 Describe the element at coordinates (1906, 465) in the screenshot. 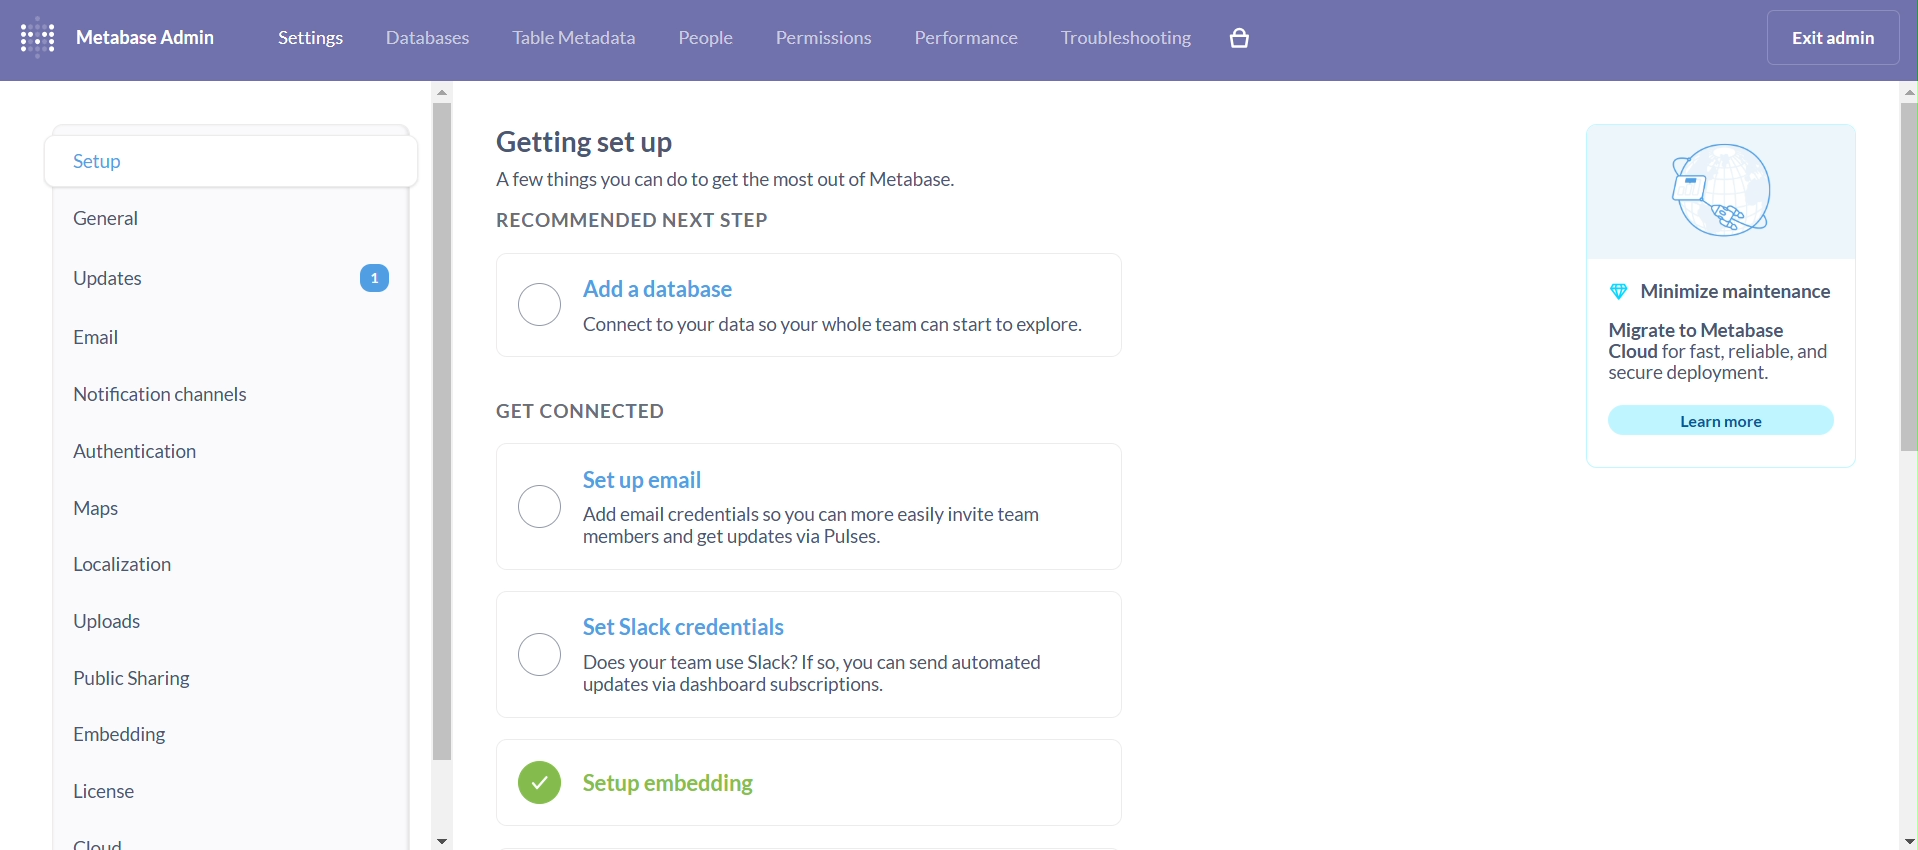

I see `vertical scroll bar` at that location.